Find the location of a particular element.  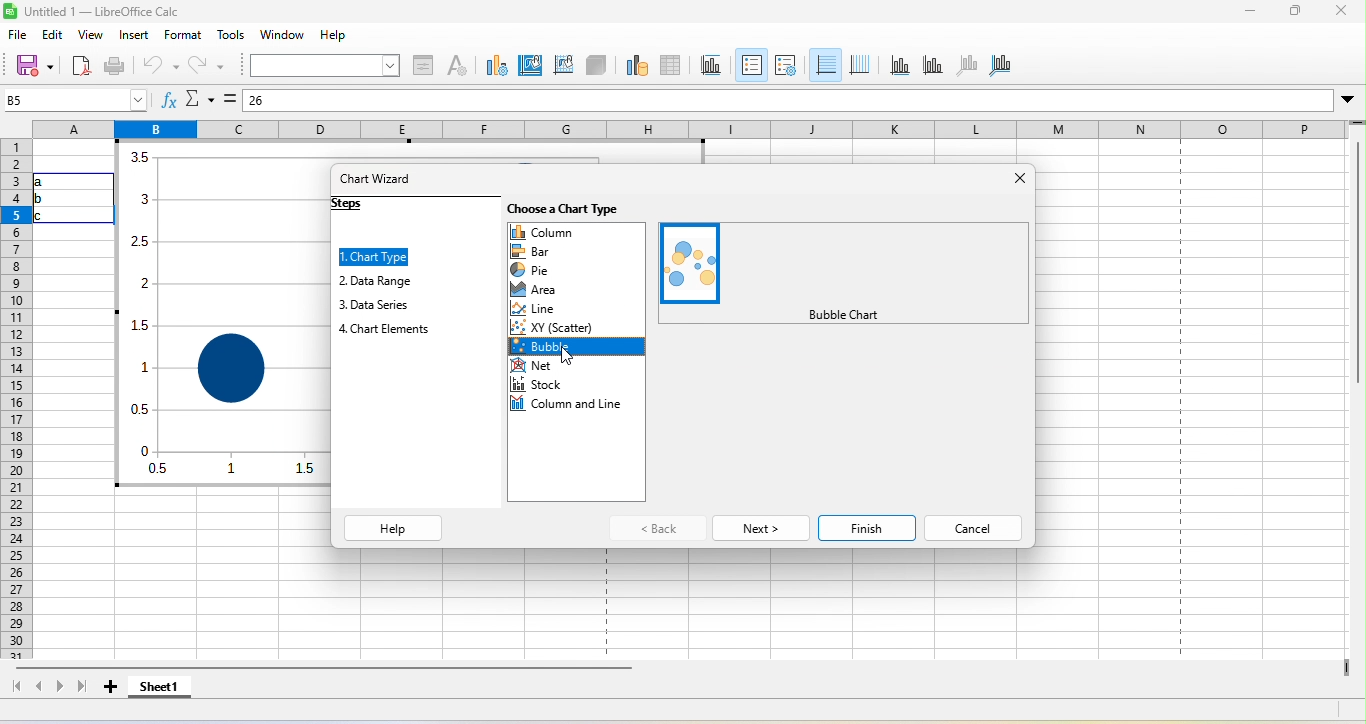

add new sheet  is located at coordinates (111, 692).